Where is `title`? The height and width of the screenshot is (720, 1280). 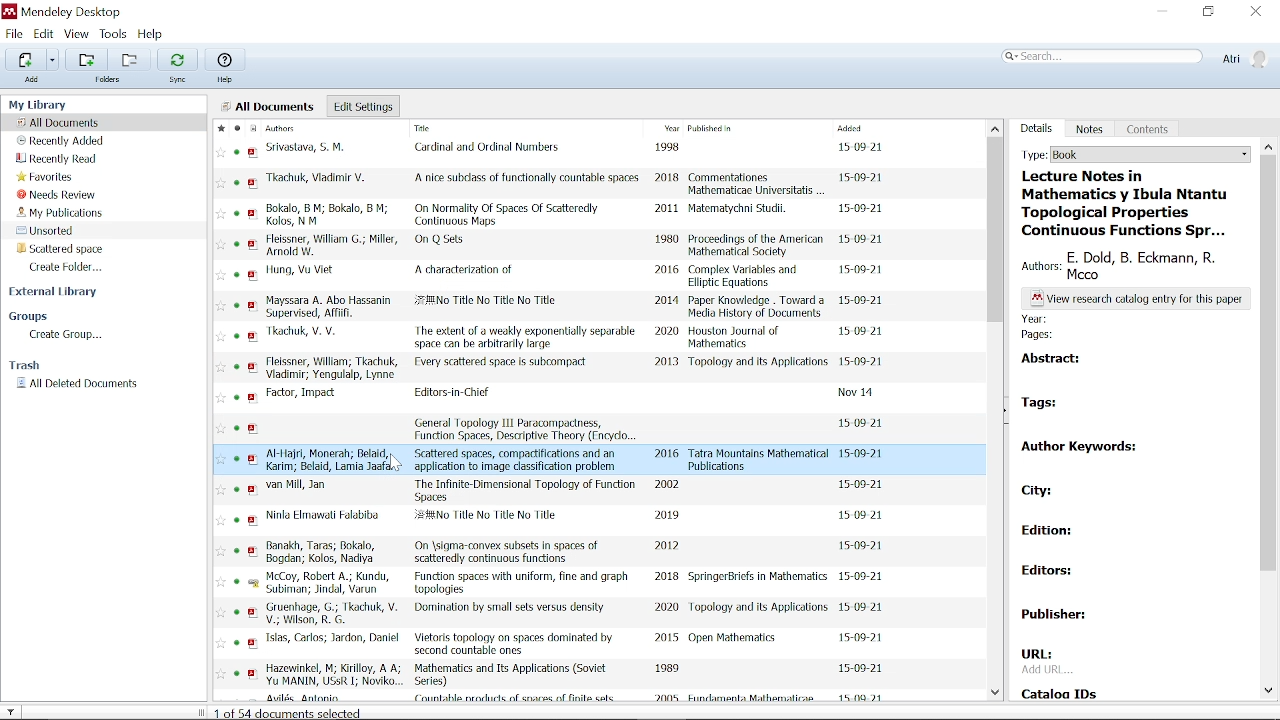
title is located at coordinates (1129, 203).